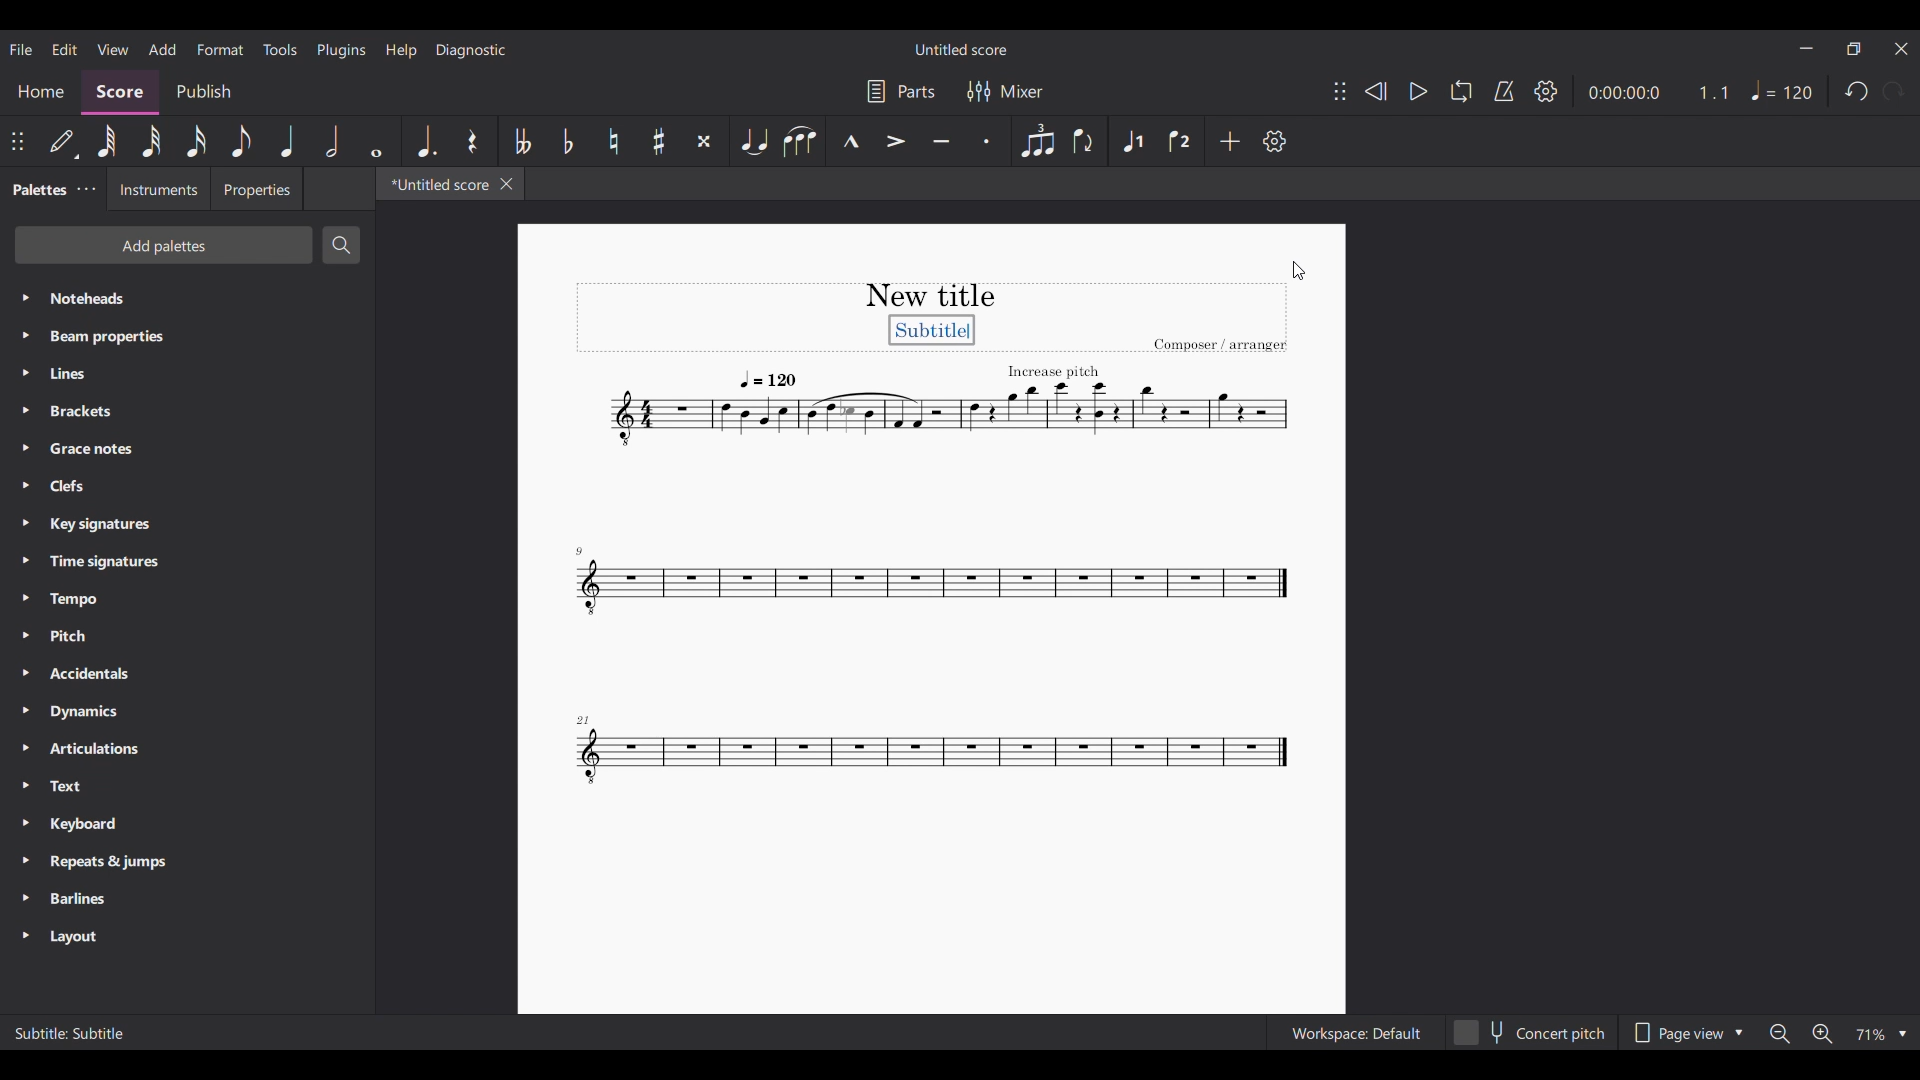 The image size is (1920, 1080). I want to click on Accent, so click(896, 141).